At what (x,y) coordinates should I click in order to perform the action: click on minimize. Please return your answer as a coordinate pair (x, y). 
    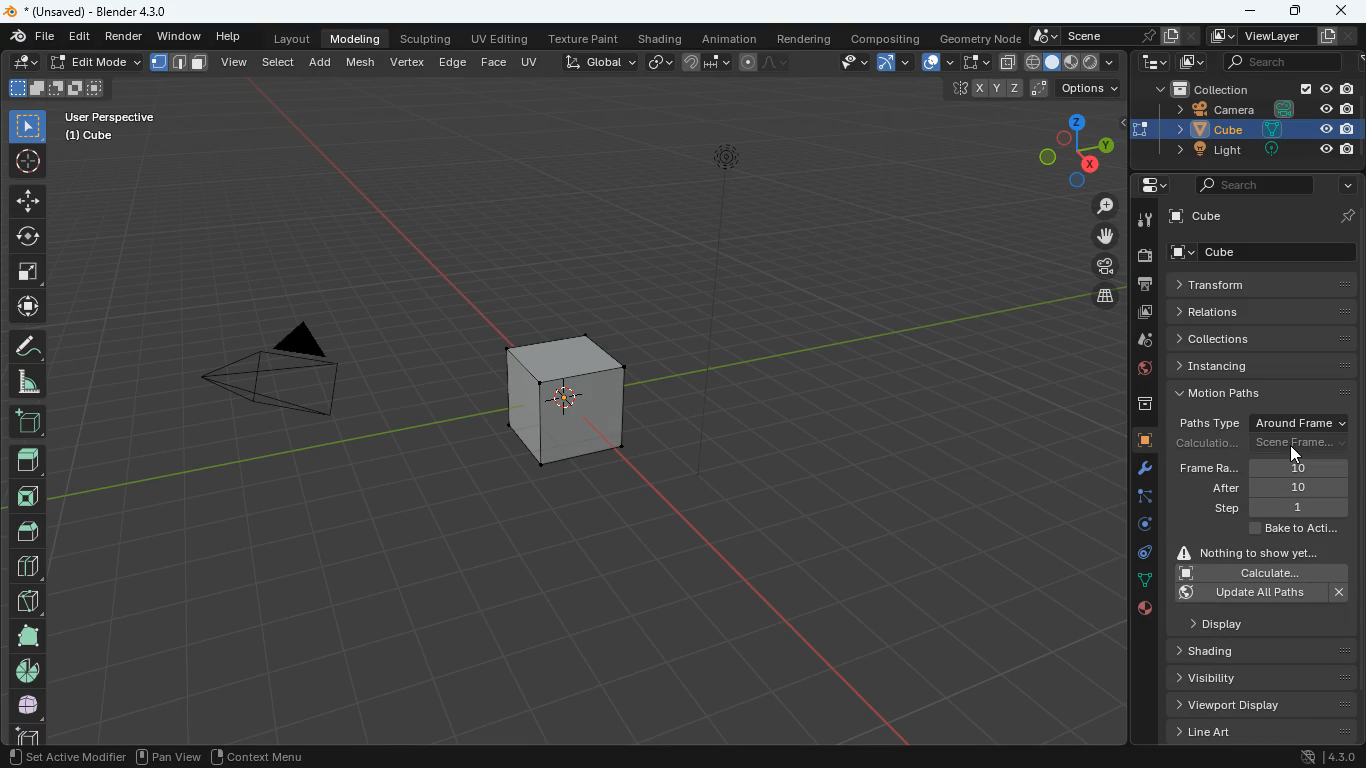
    Looking at the image, I should click on (1249, 10).